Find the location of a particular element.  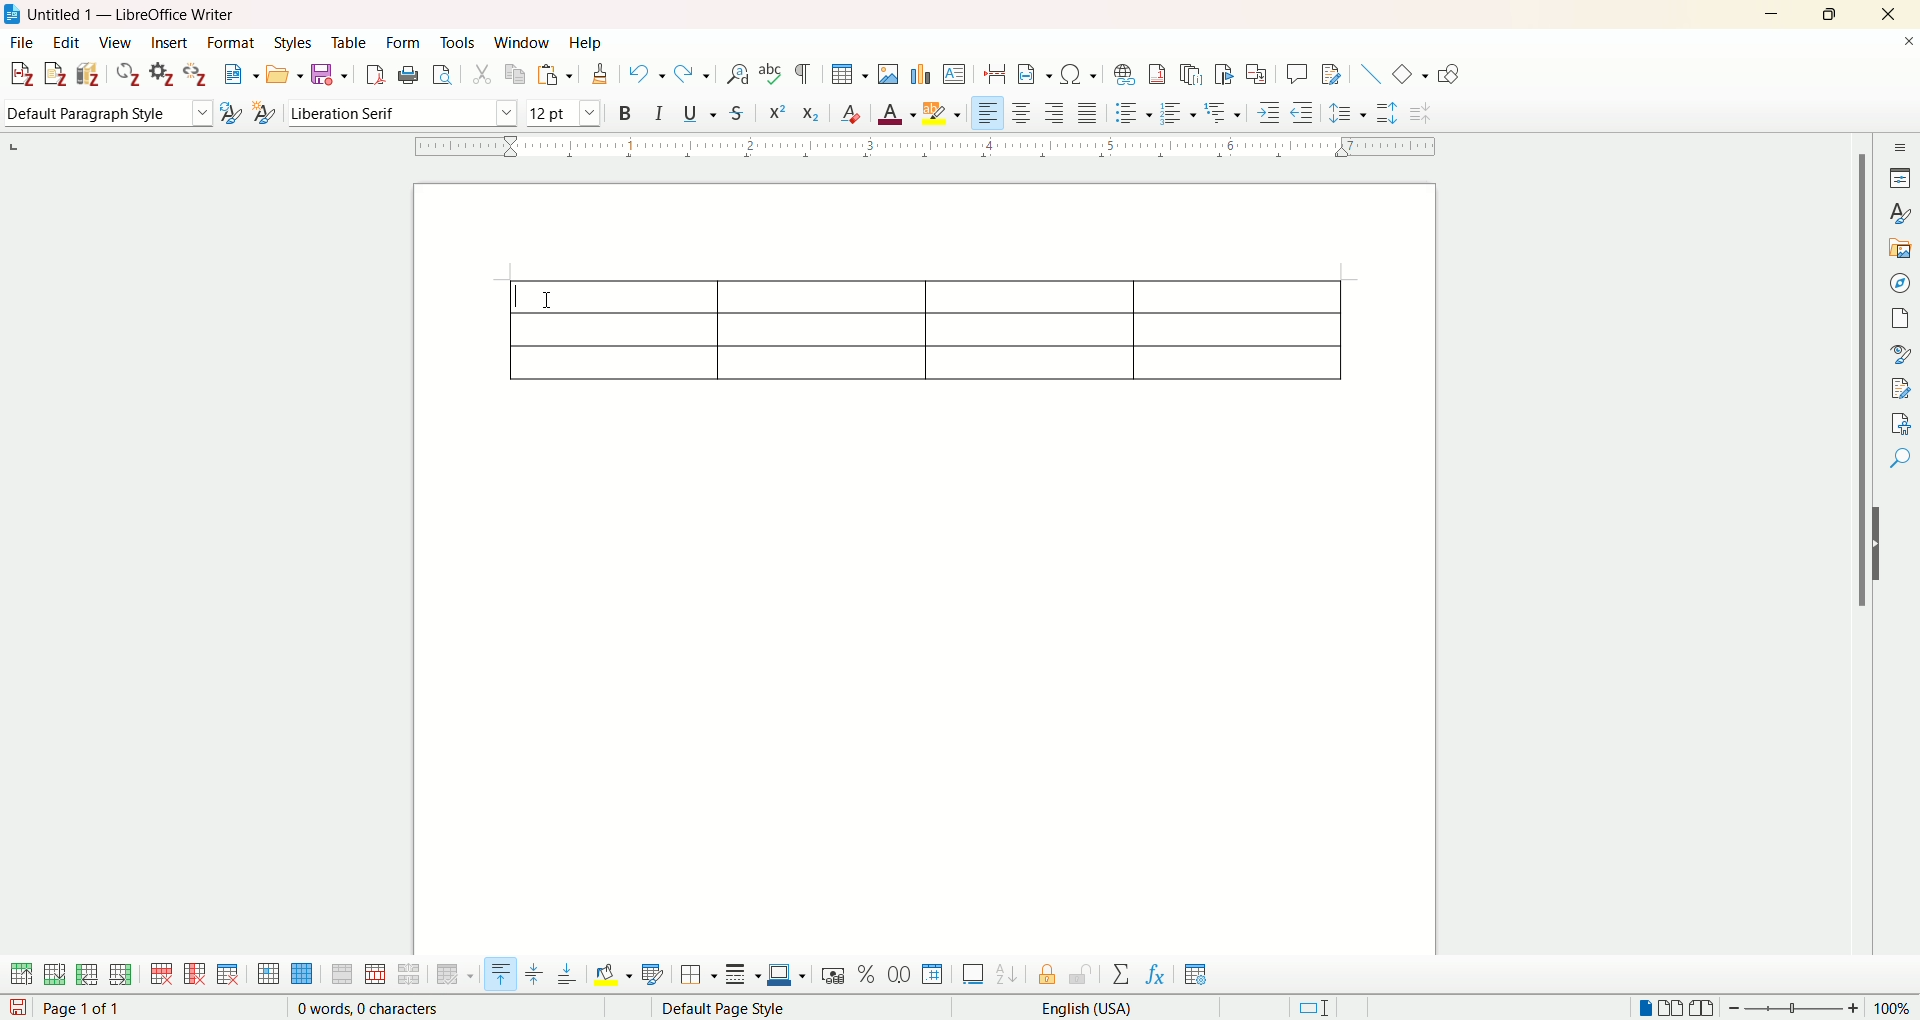

align right is located at coordinates (1055, 114).